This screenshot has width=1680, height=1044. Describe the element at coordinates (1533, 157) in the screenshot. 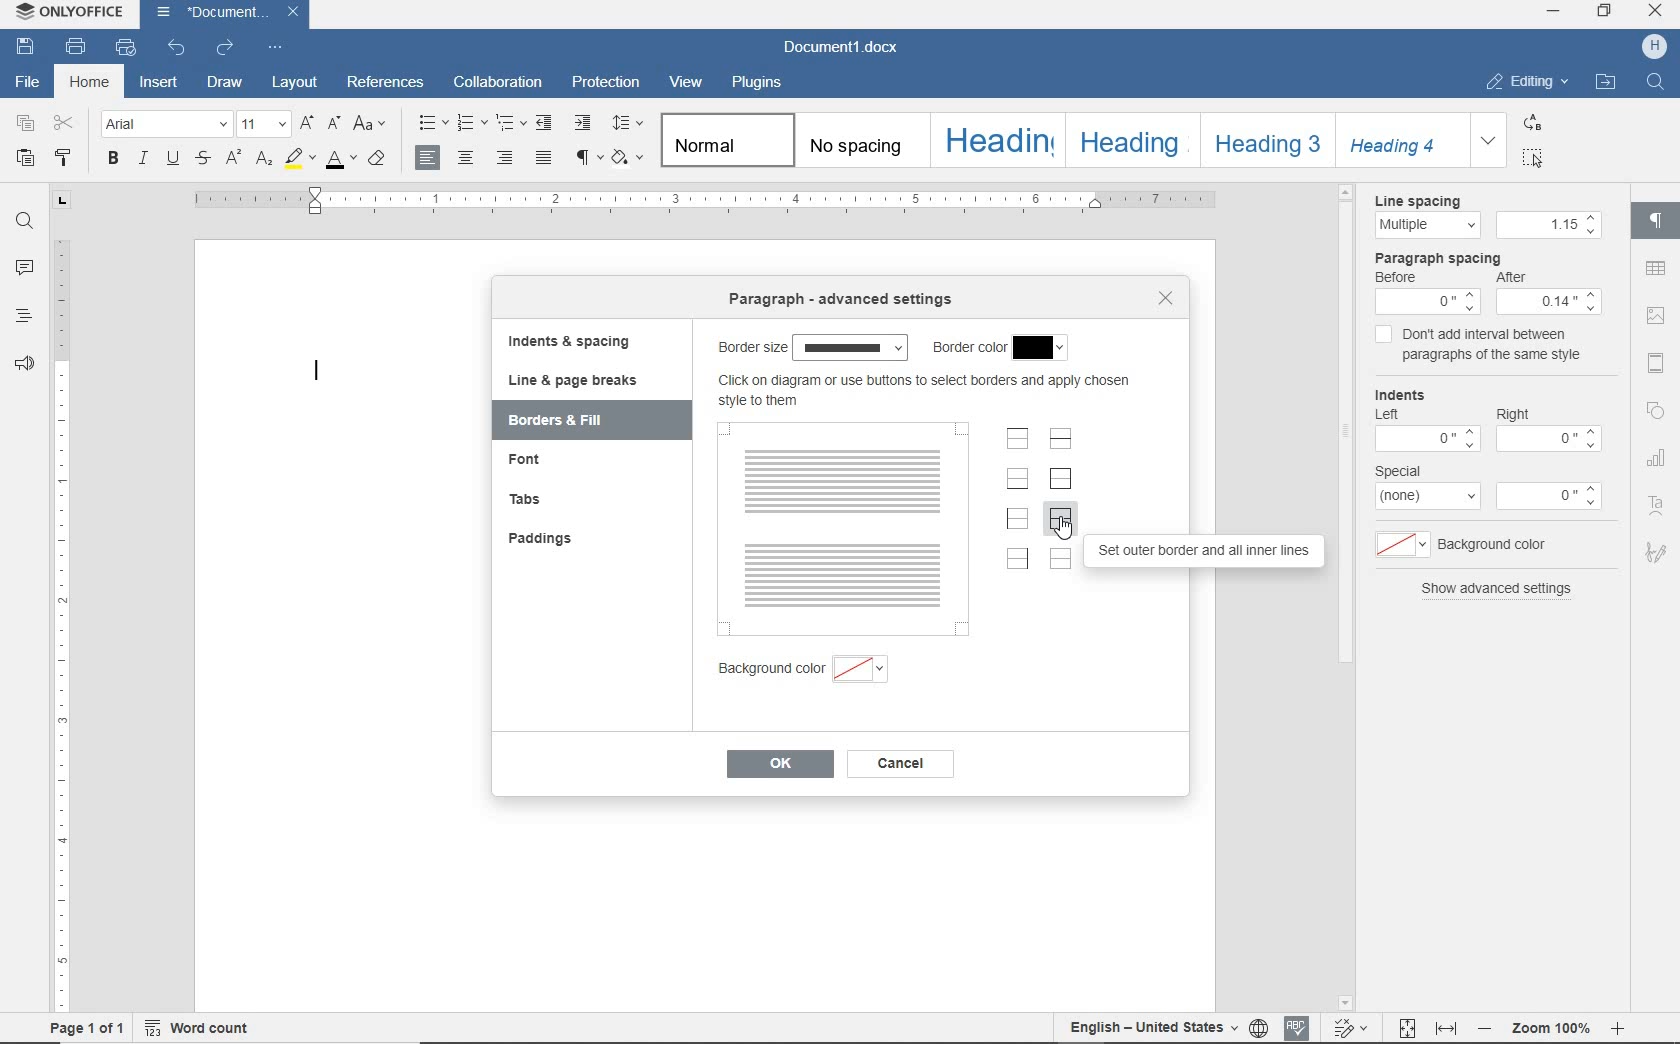

I see `SELECT ALL` at that location.